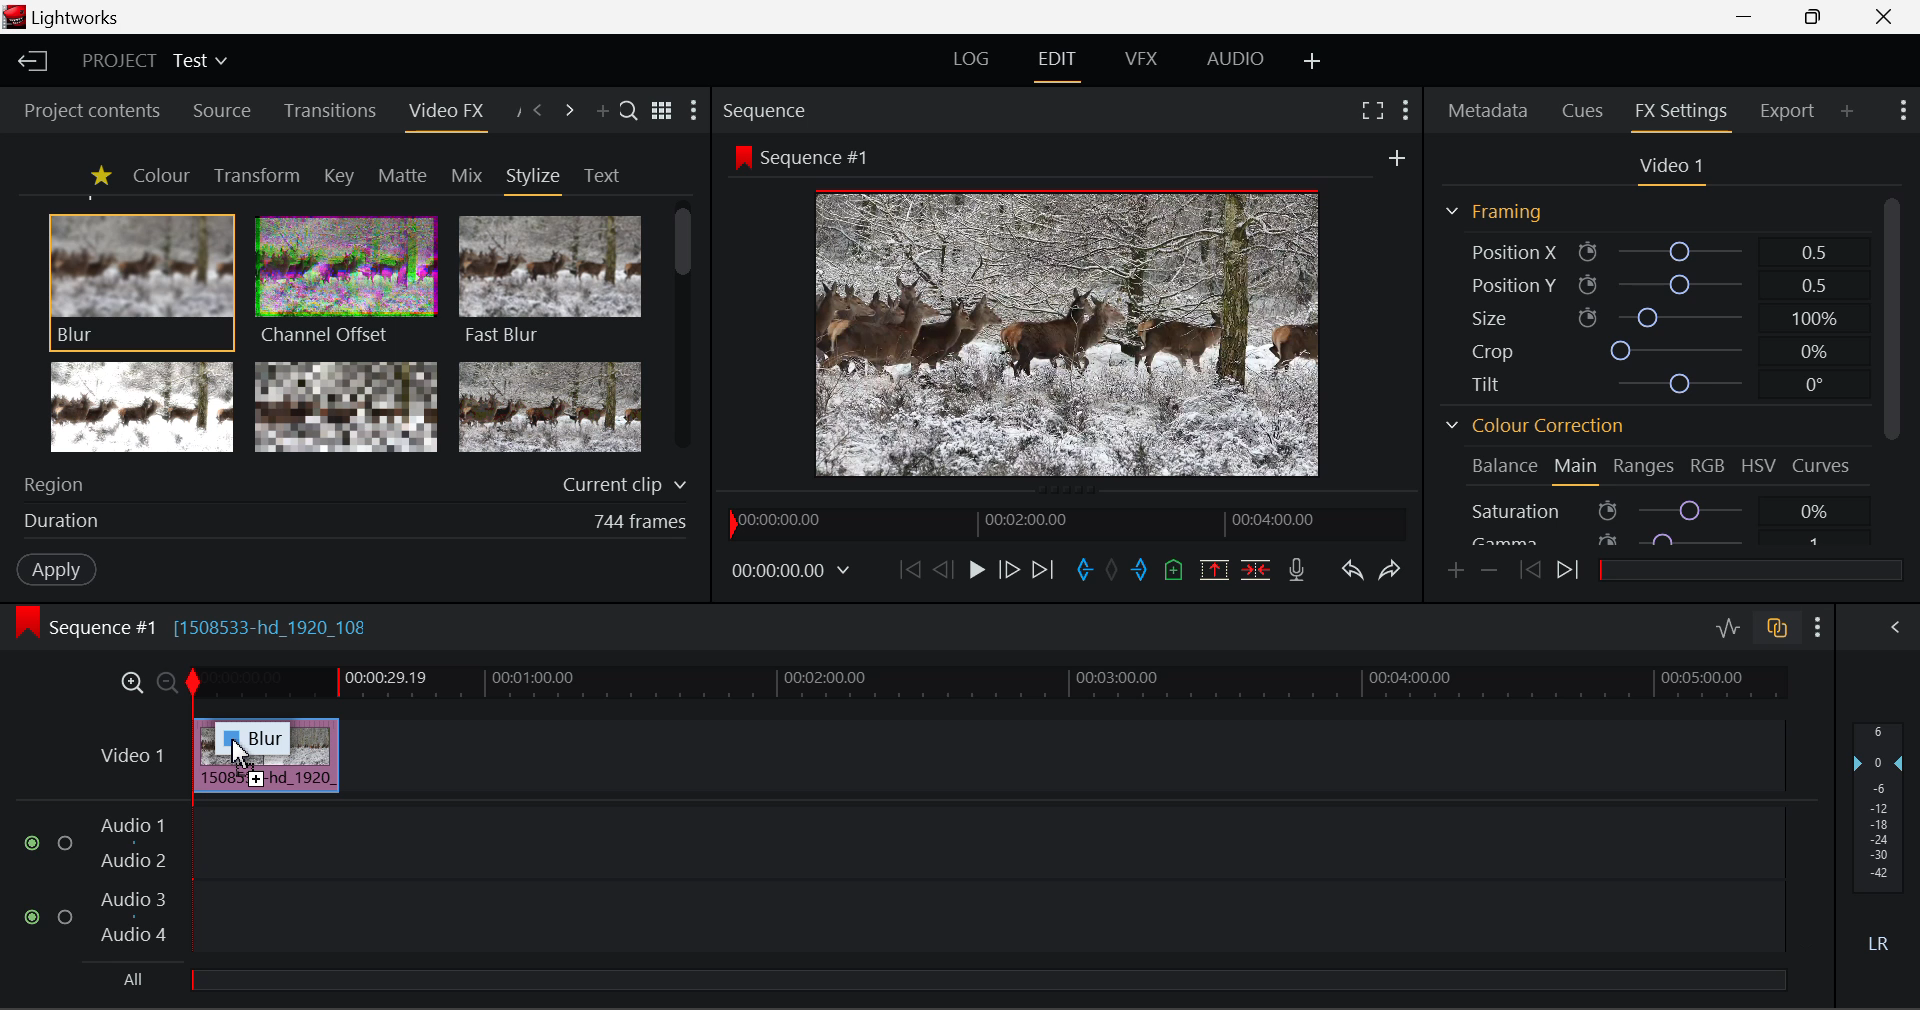 This screenshot has height=1010, width=1920. Describe the element at coordinates (1062, 523) in the screenshot. I see `Project Timeline Navigator` at that location.